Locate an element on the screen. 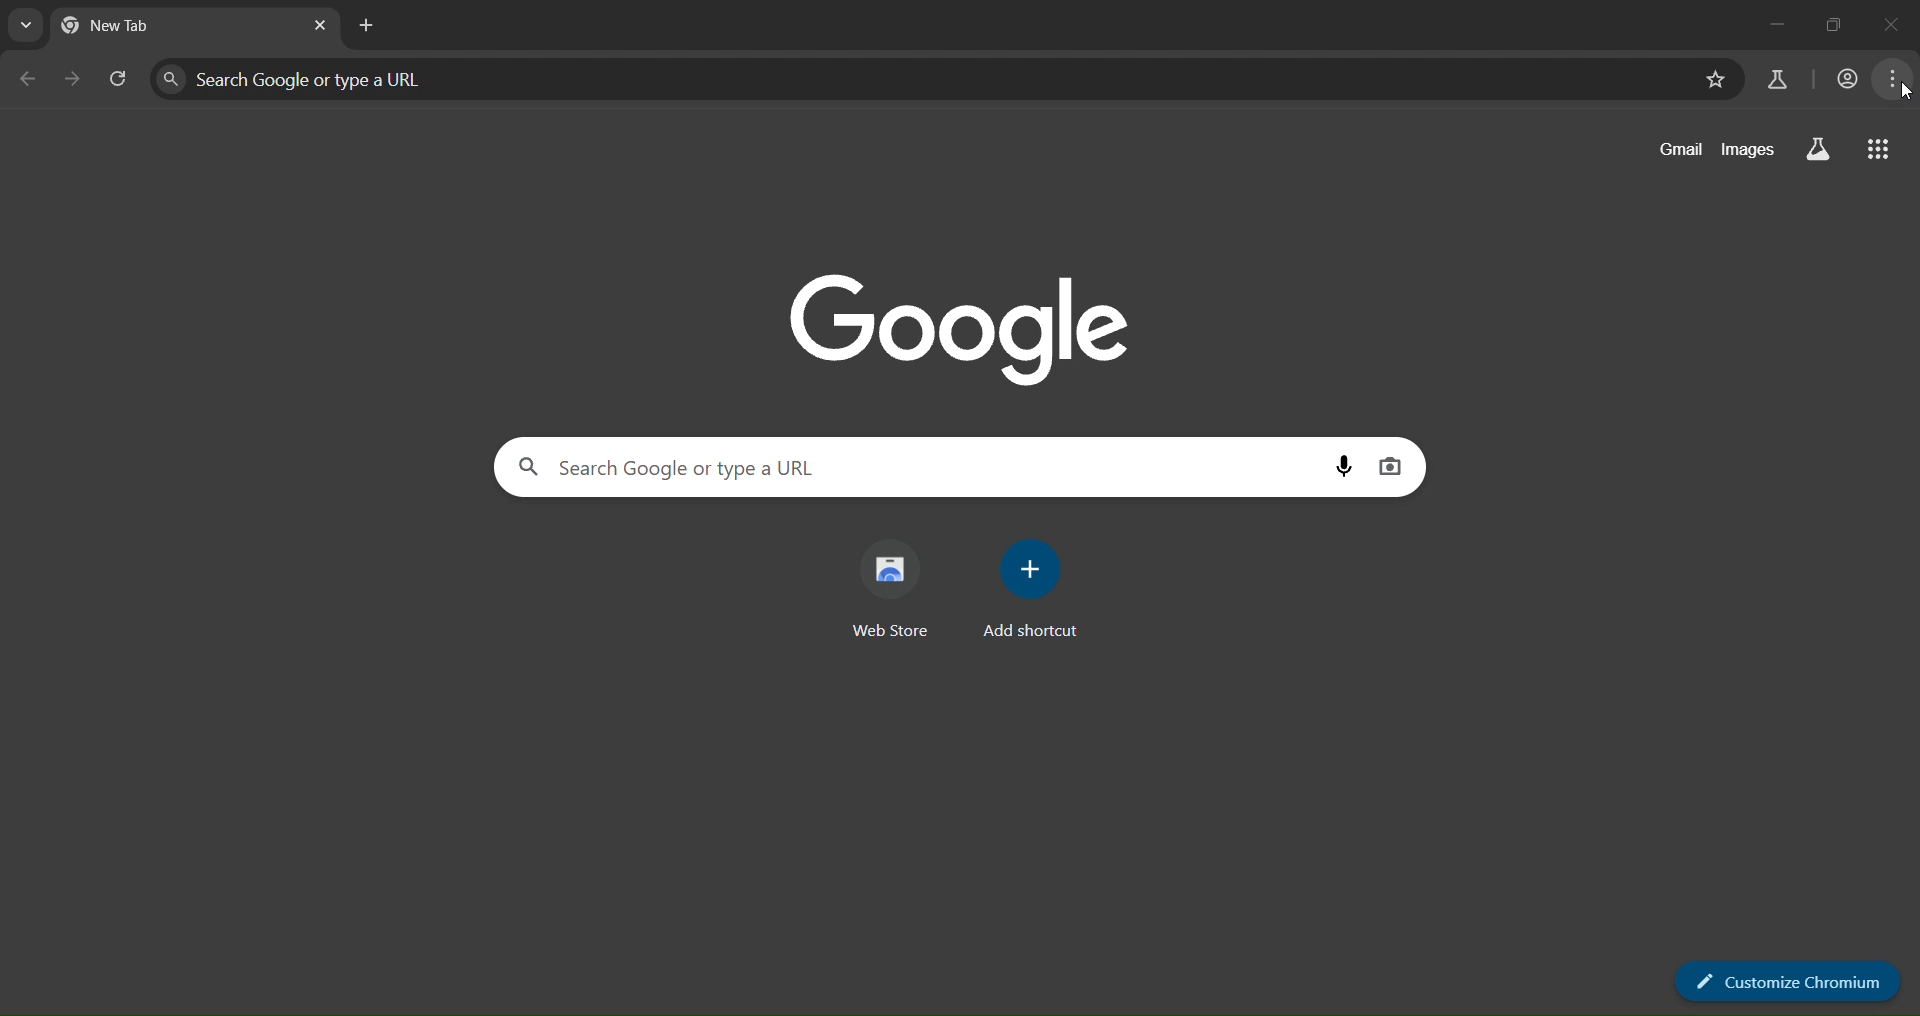 The image size is (1920, 1016). add shortcut is located at coordinates (1037, 593).